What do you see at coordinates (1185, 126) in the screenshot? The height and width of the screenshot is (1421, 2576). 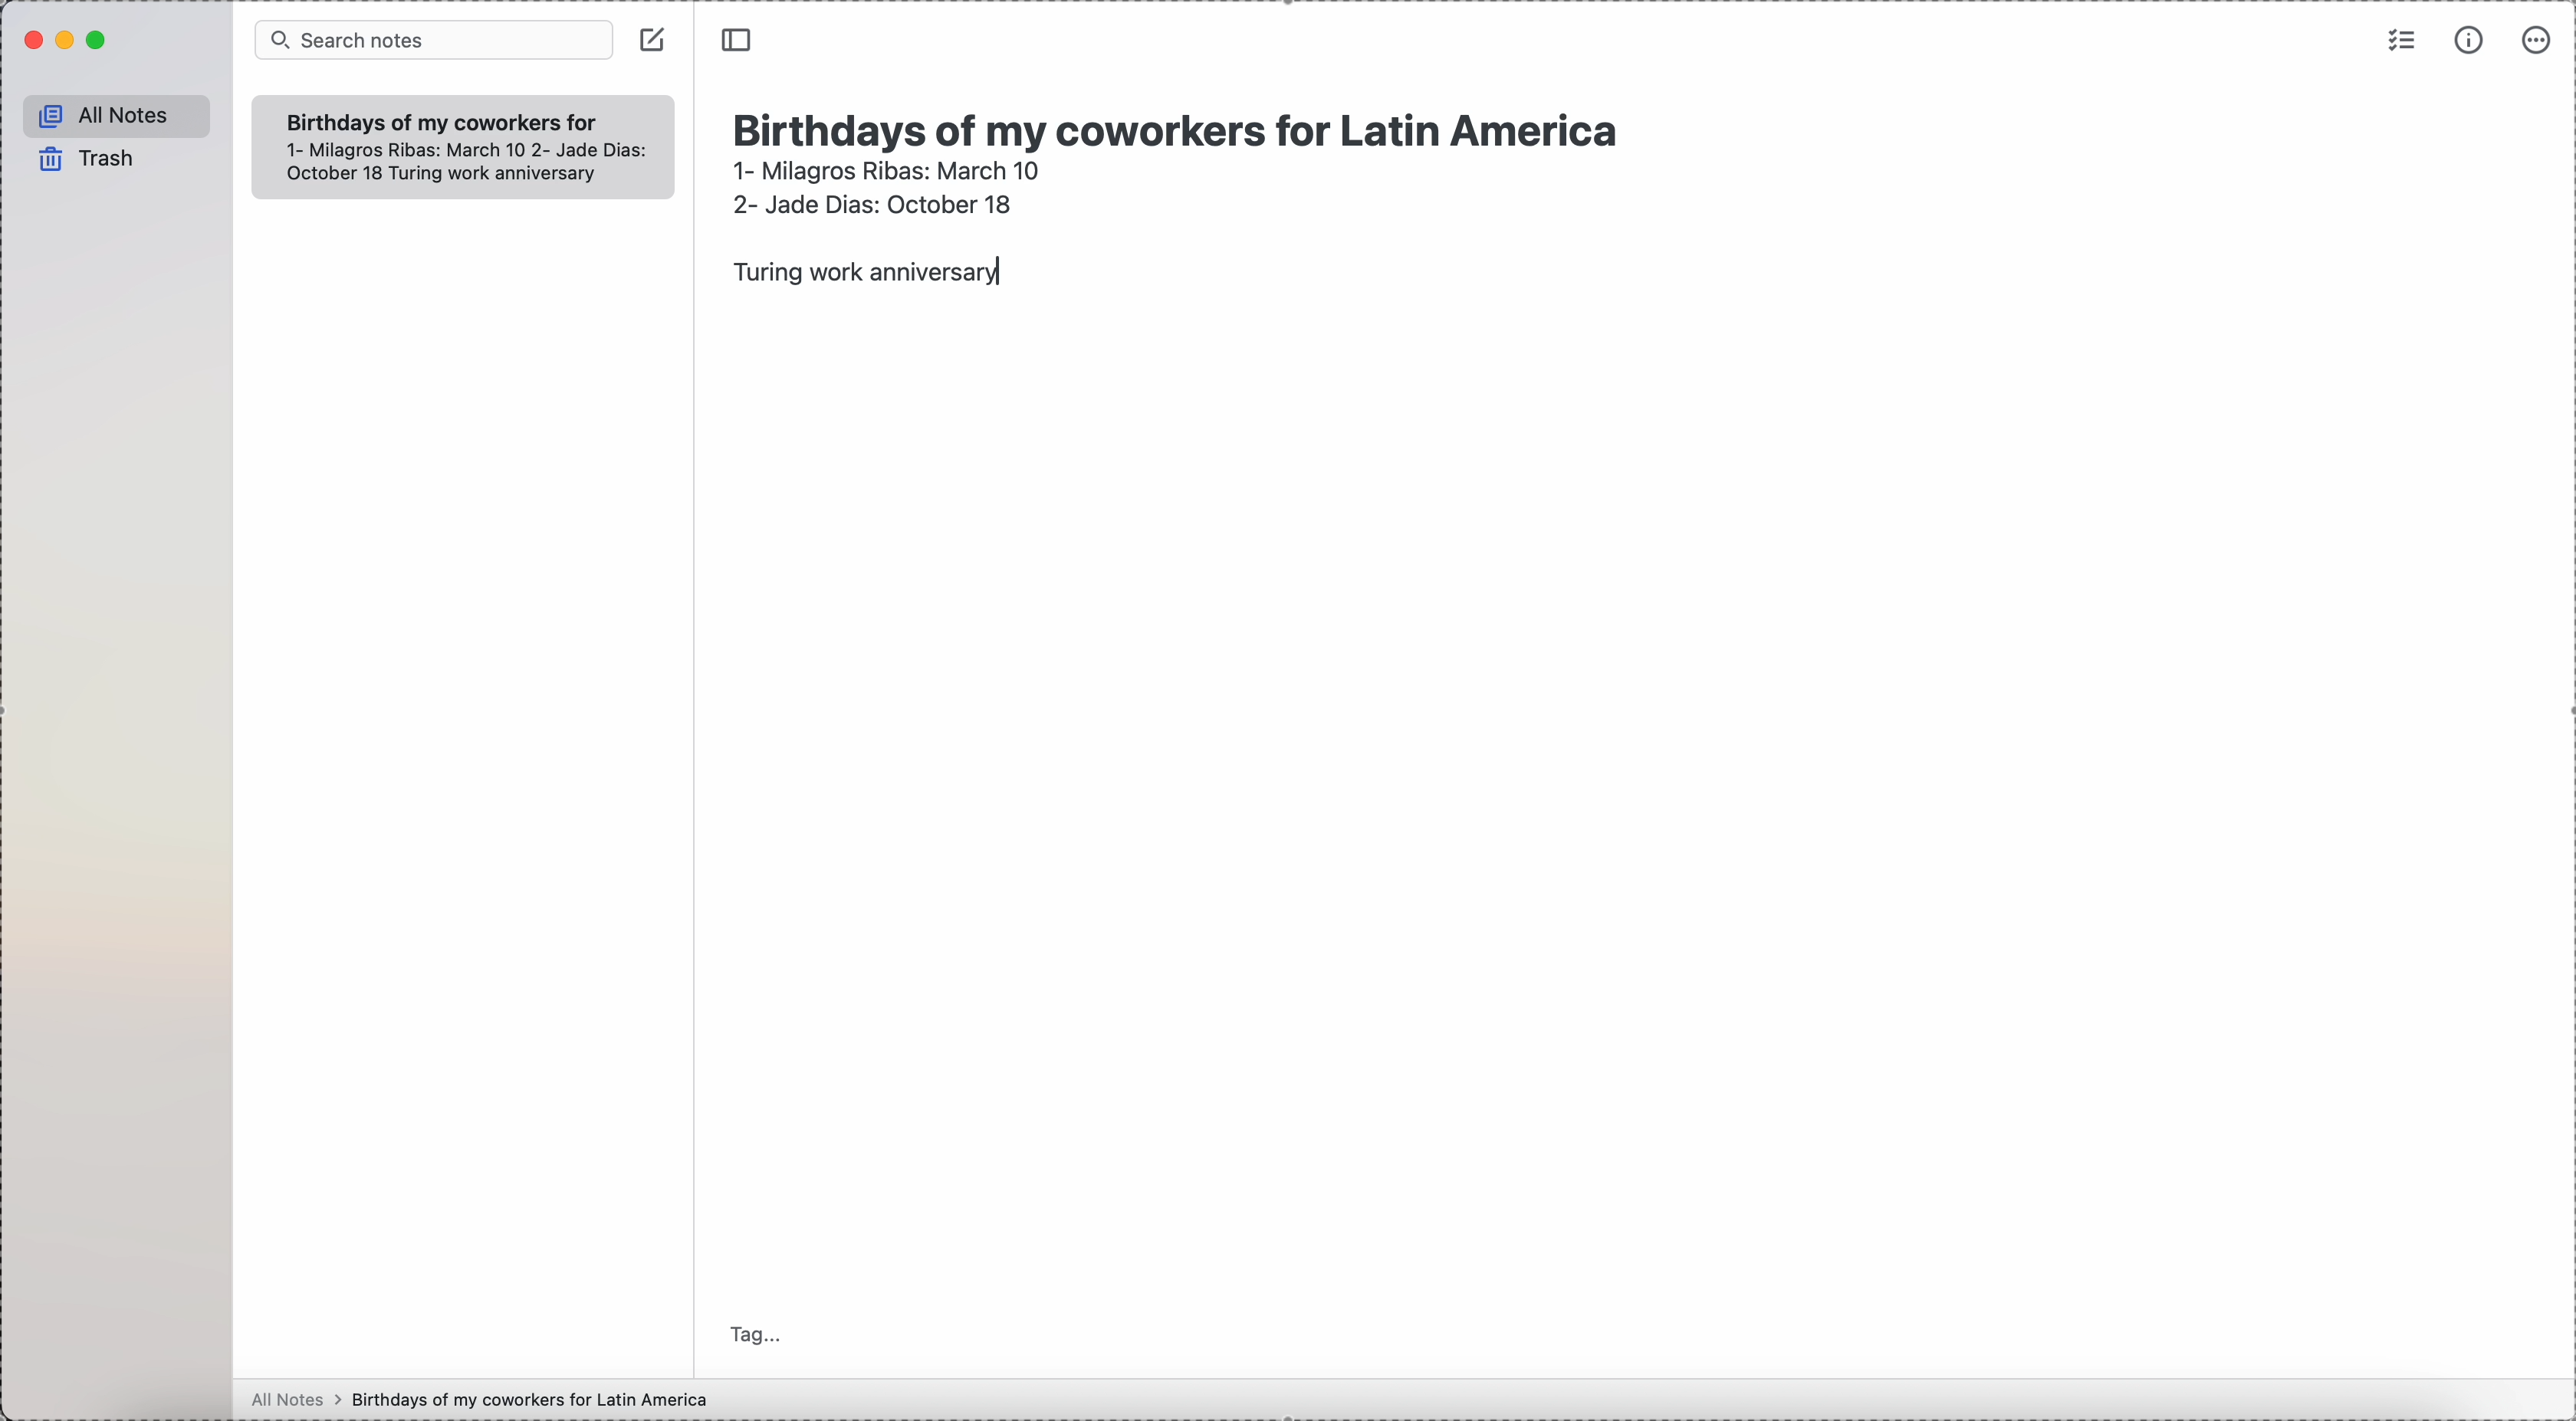 I see `Birthdays of my coworkers for Latin America` at bounding box center [1185, 126].